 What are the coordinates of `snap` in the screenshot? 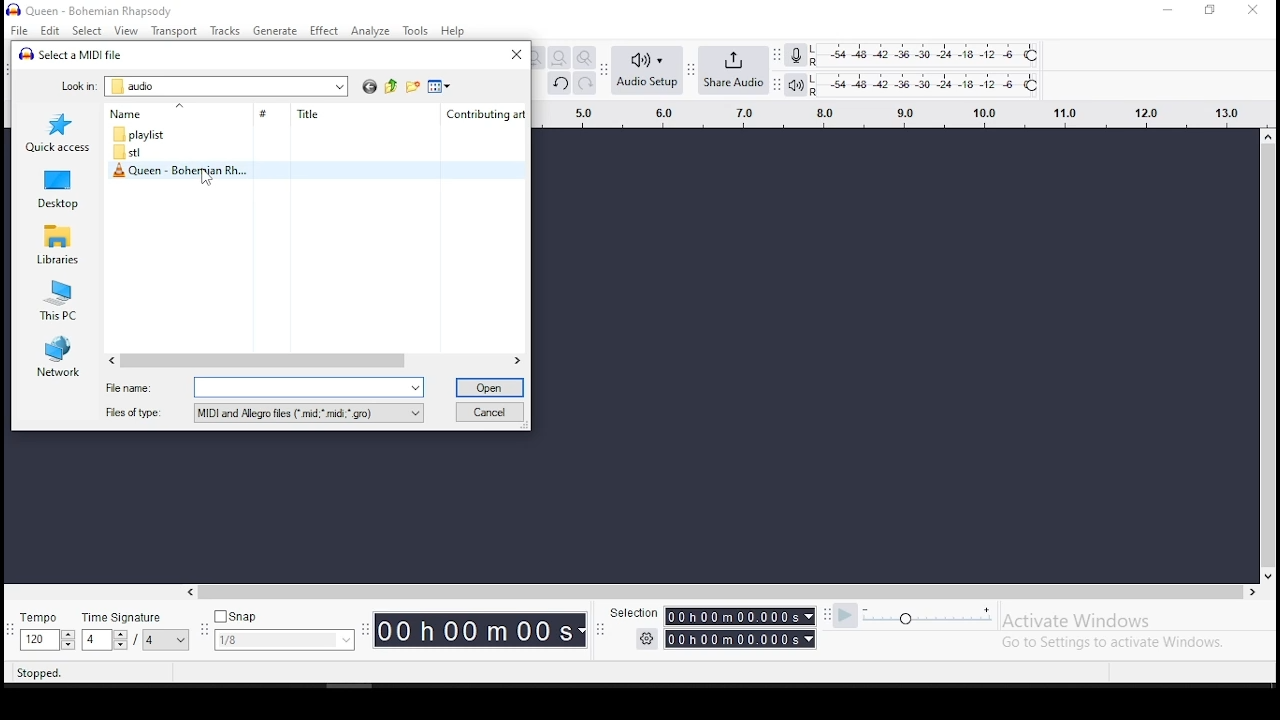 It's located at (285, 631).